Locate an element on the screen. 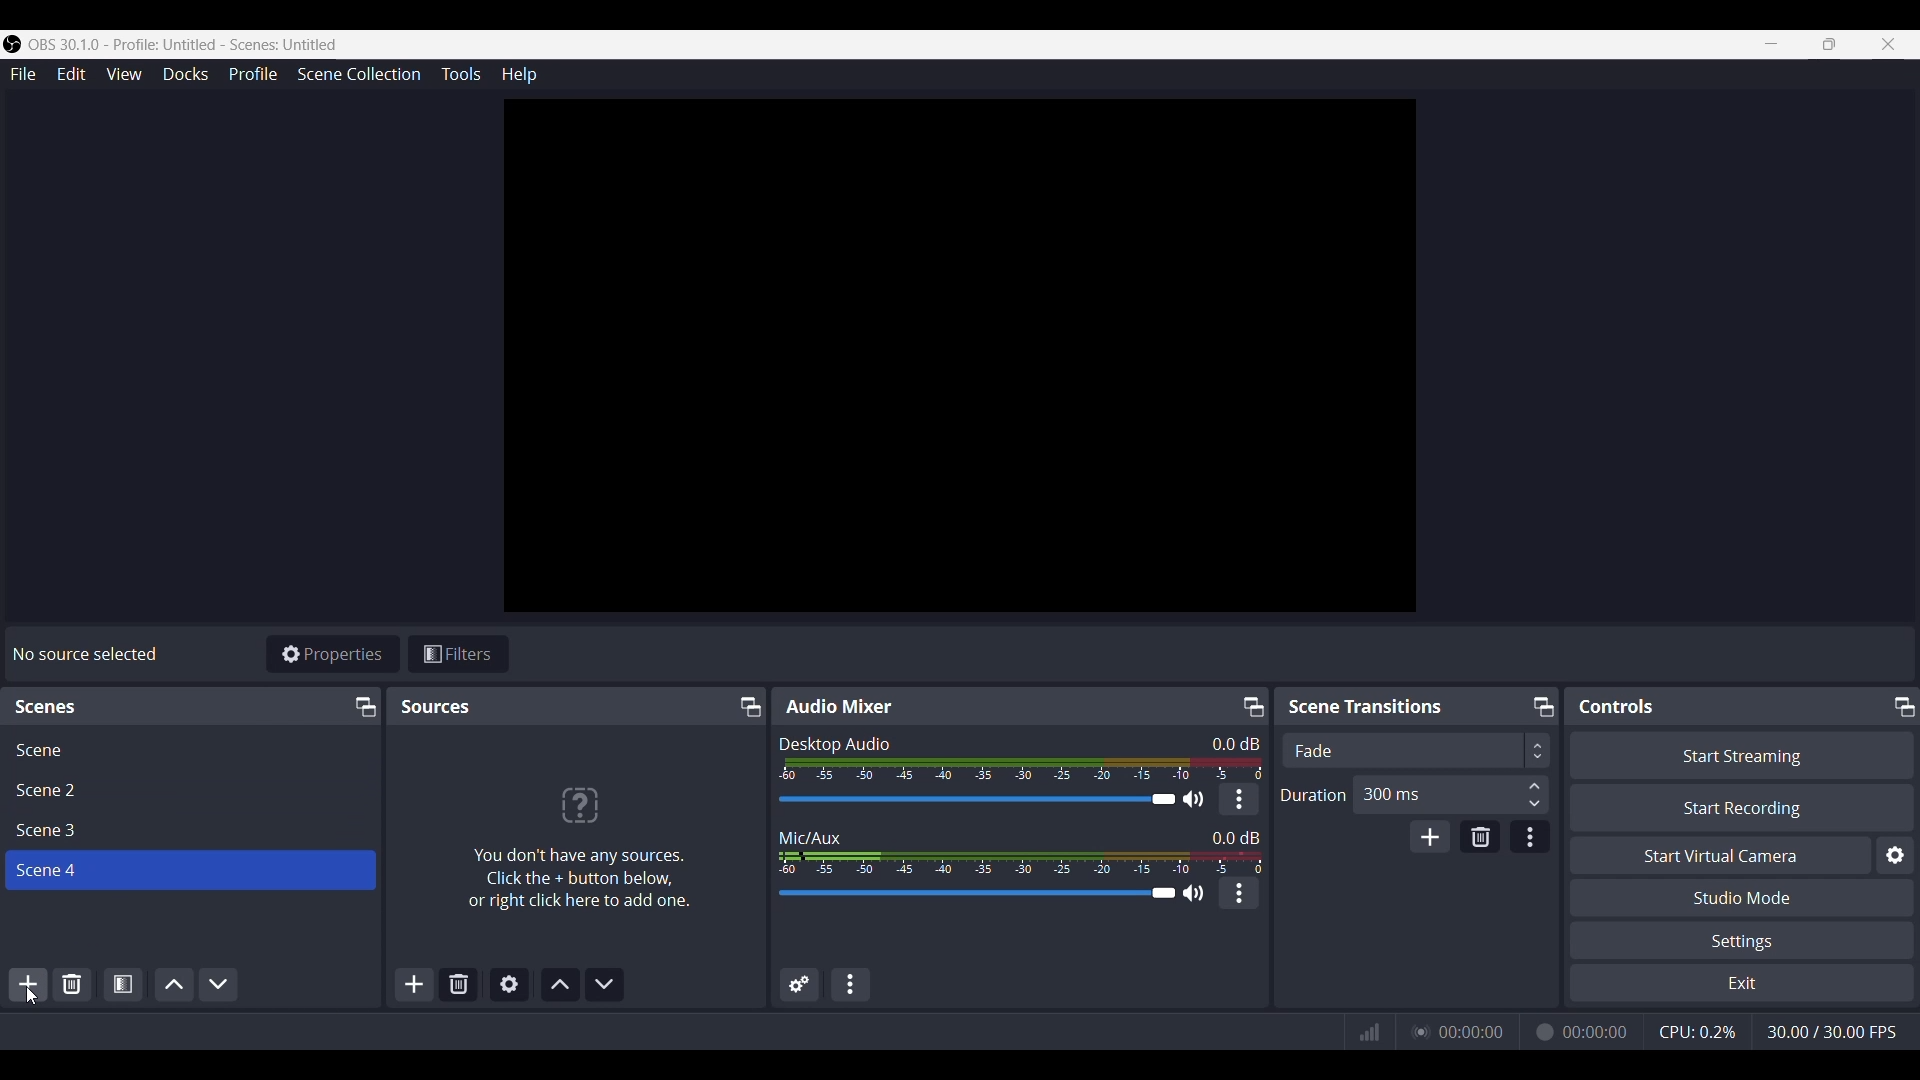 The image size is (1920, 1080). Add Sources is located at coordinates (412, 985).